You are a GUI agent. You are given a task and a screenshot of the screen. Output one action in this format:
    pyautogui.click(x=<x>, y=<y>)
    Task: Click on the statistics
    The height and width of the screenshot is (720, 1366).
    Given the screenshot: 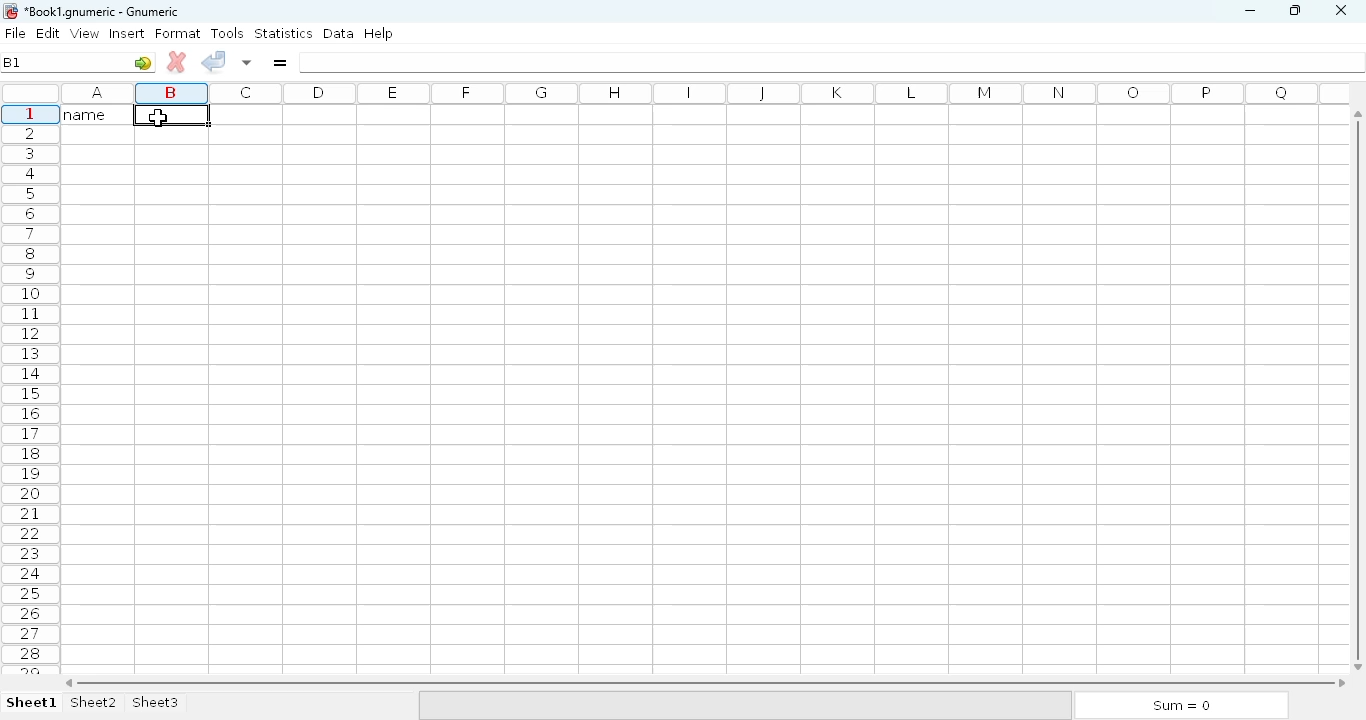 What is the action you would take?
    pyautogui.click(x=283, y=32)
    